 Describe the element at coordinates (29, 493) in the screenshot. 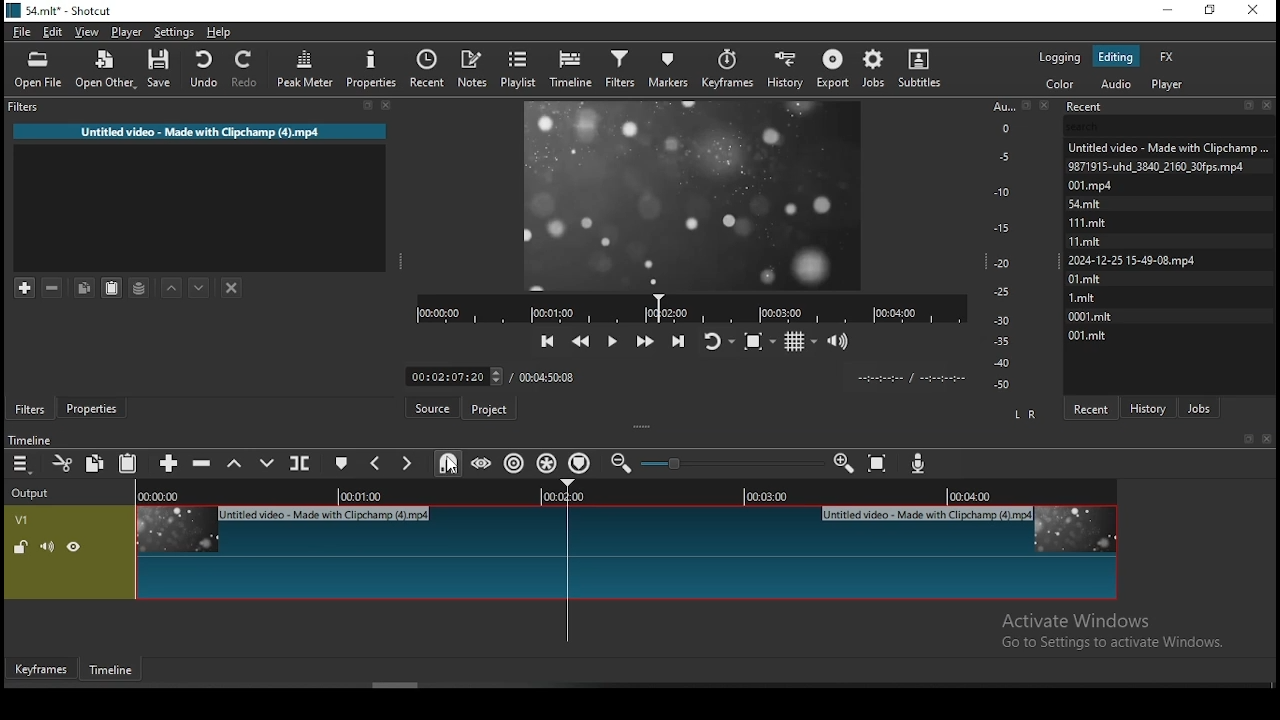

I see `Output` at that location.